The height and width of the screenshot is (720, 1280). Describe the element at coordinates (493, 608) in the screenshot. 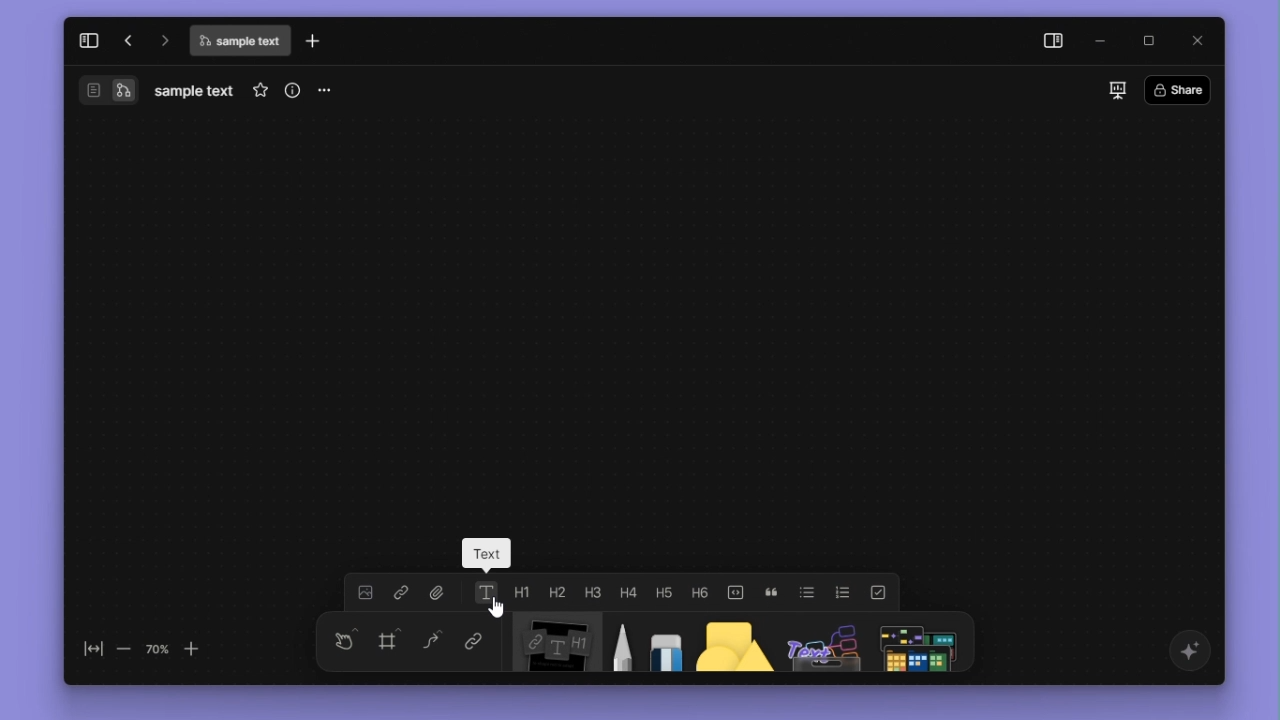

I see `cursor` at that location.